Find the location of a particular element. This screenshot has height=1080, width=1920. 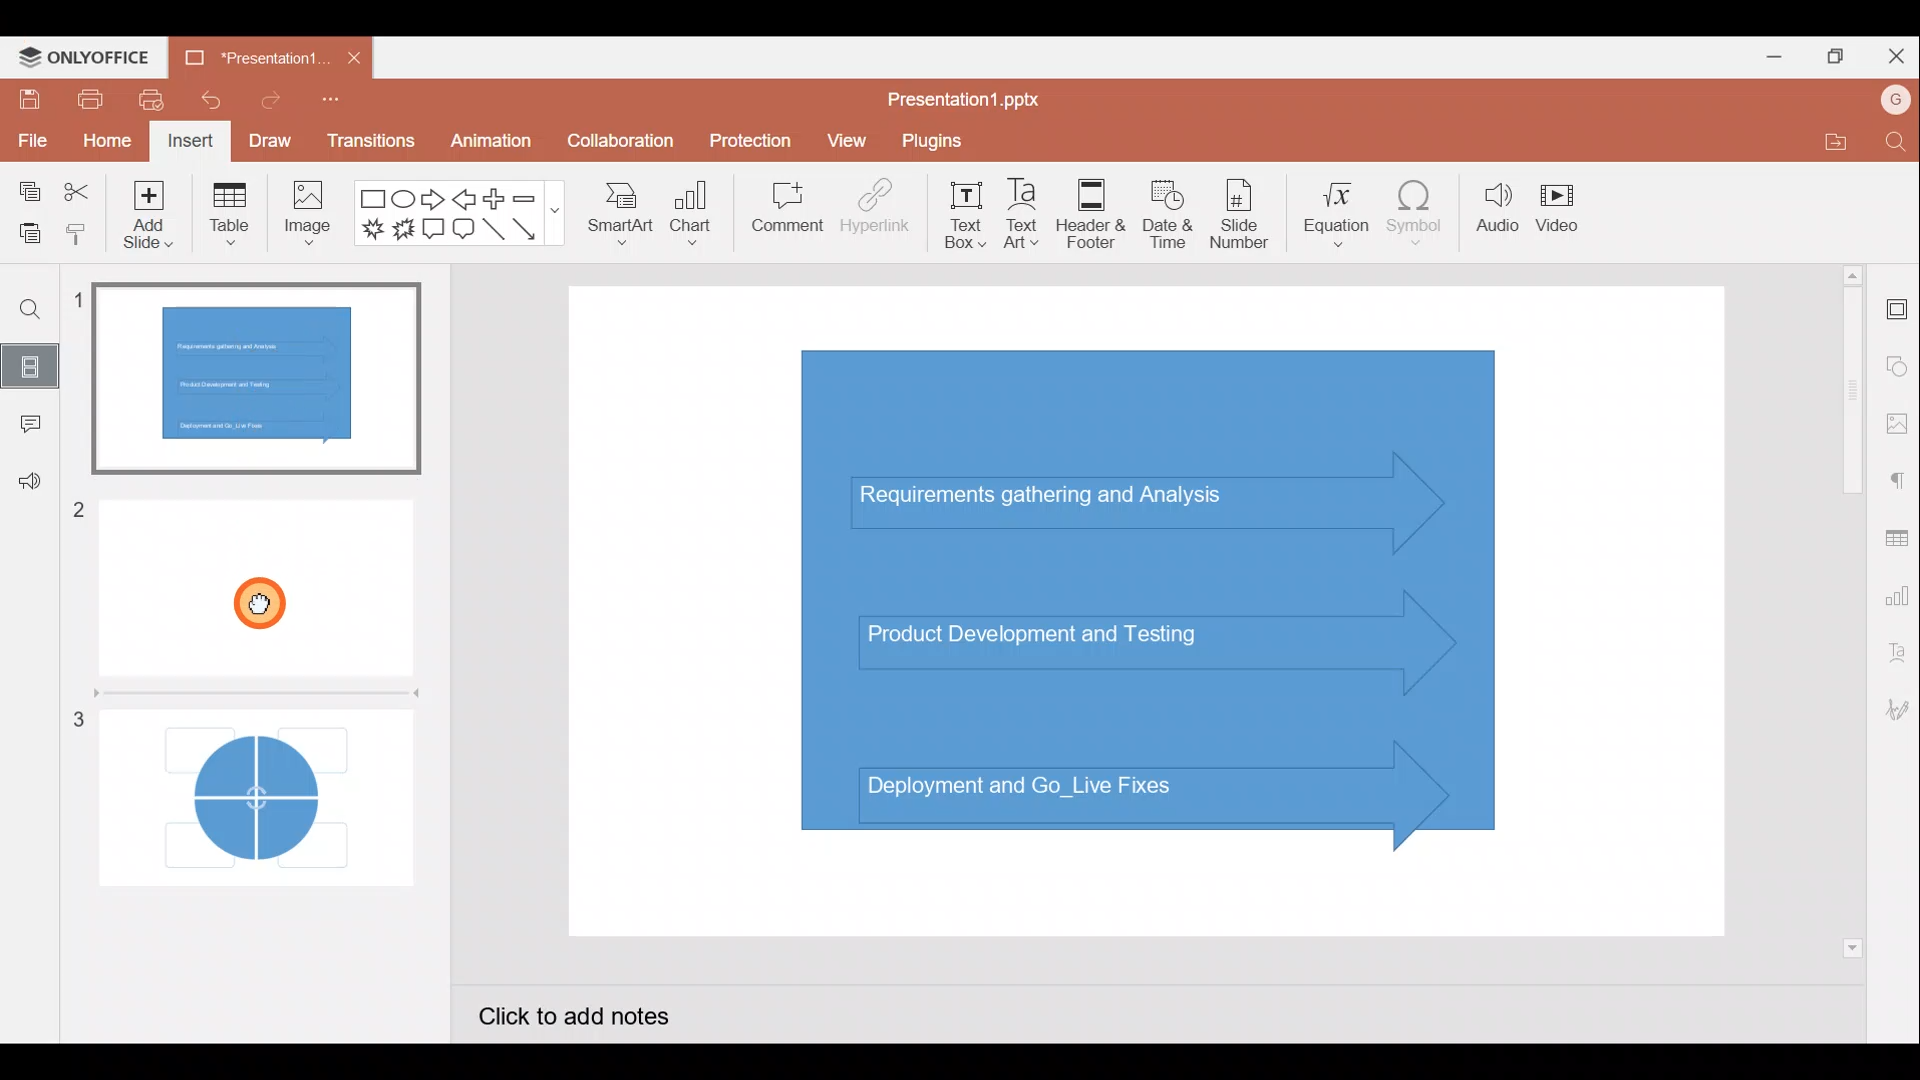

Customize quick access toolbar is located at coordinates (329, 104).